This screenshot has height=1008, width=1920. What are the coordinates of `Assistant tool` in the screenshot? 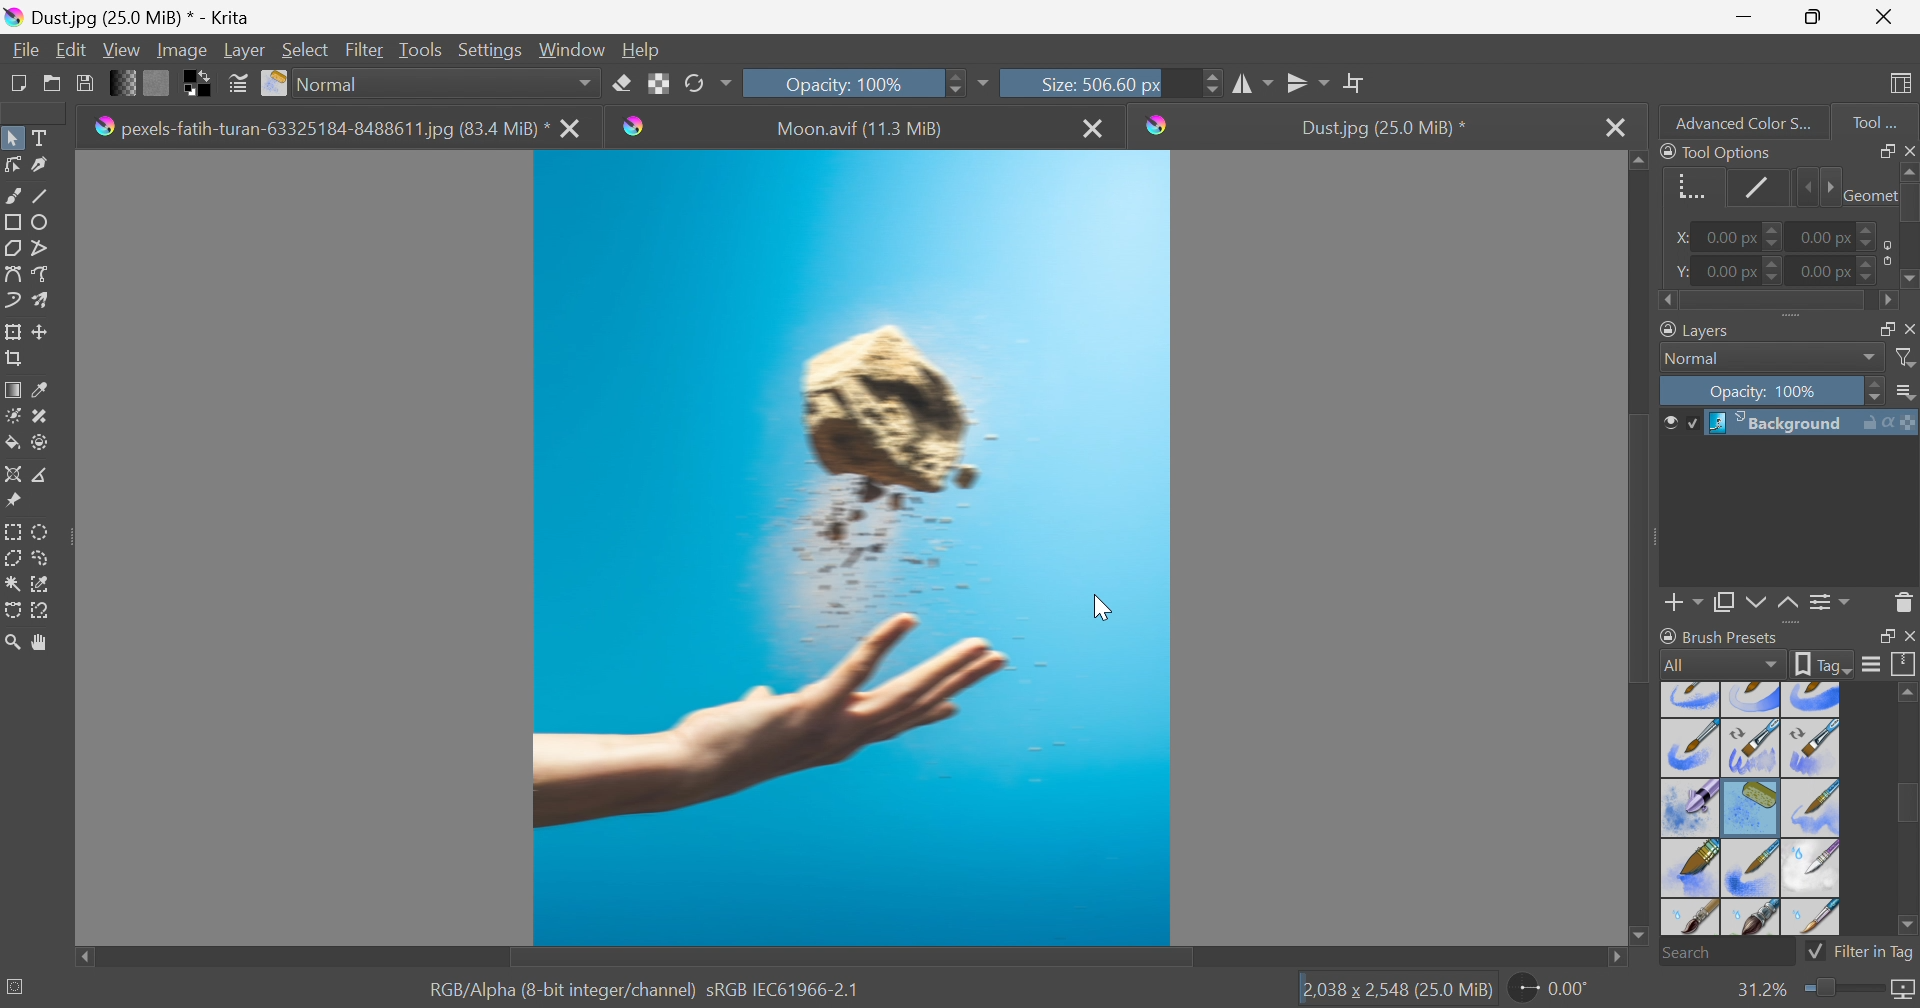 It's located at (12, 472).